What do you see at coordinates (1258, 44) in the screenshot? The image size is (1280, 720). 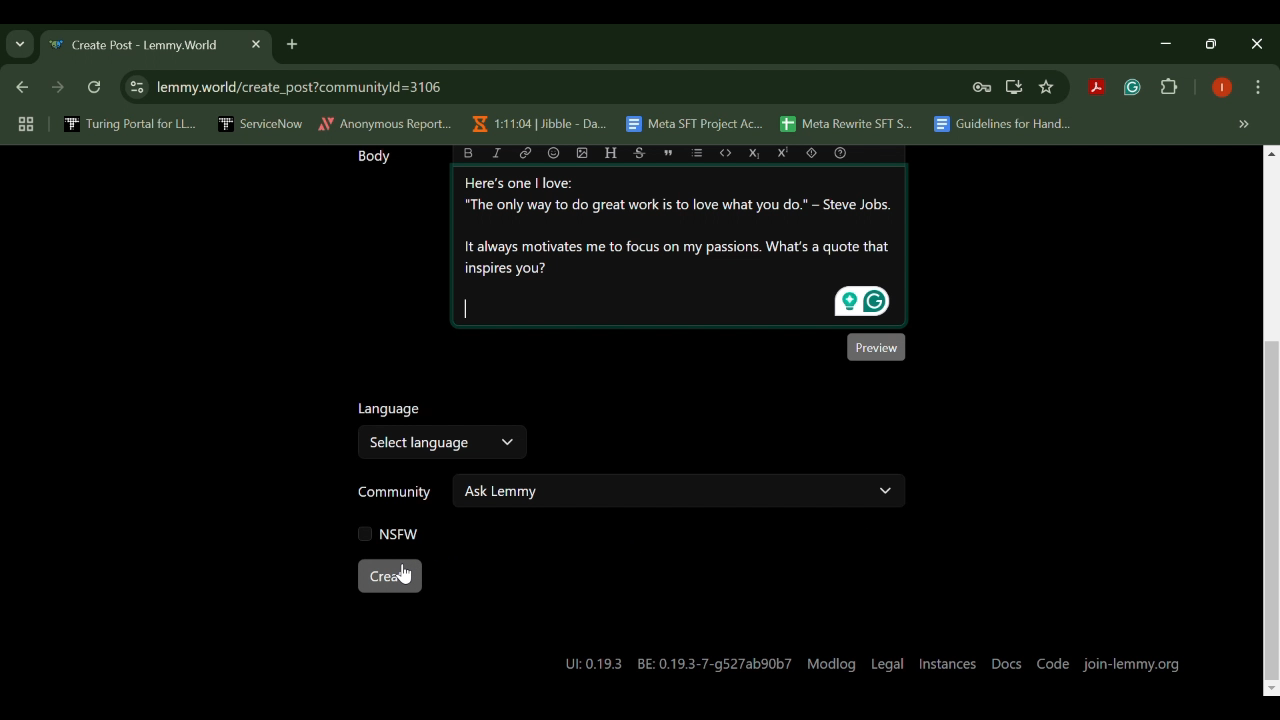 I see `Close Window` at bounding box center [1258, 44].